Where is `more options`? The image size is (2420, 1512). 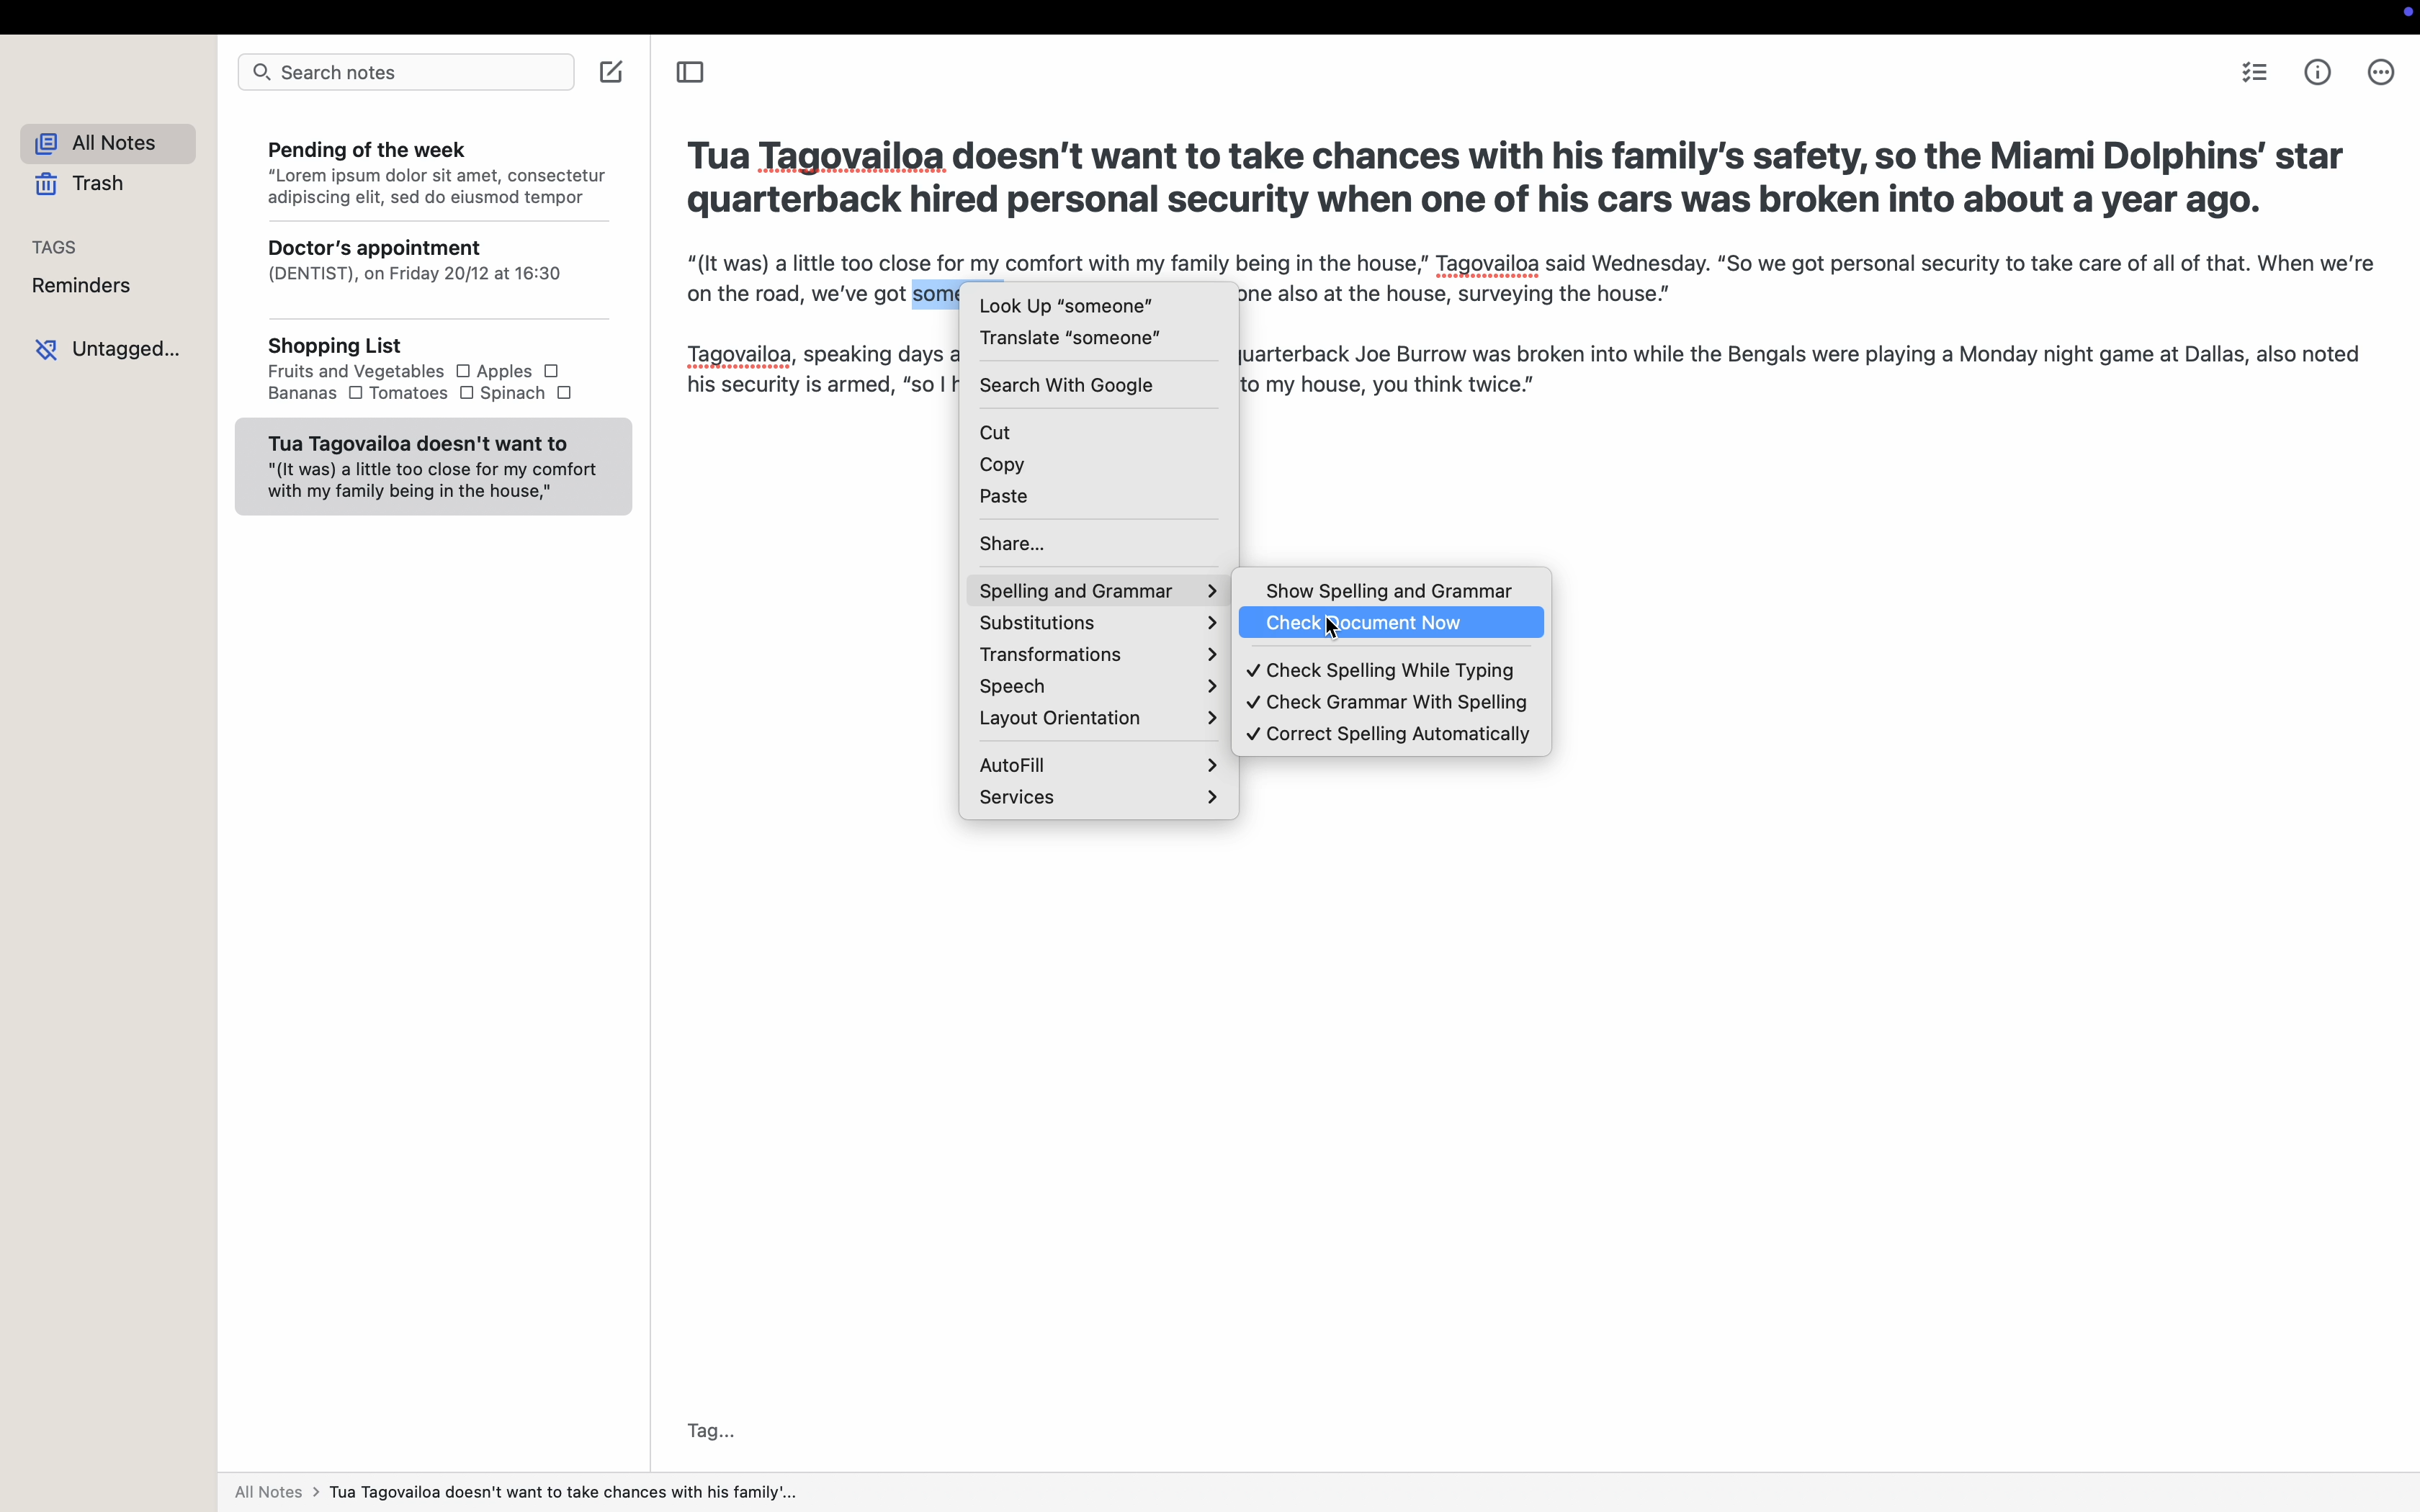 more options is located at coordinates (2379, 71).